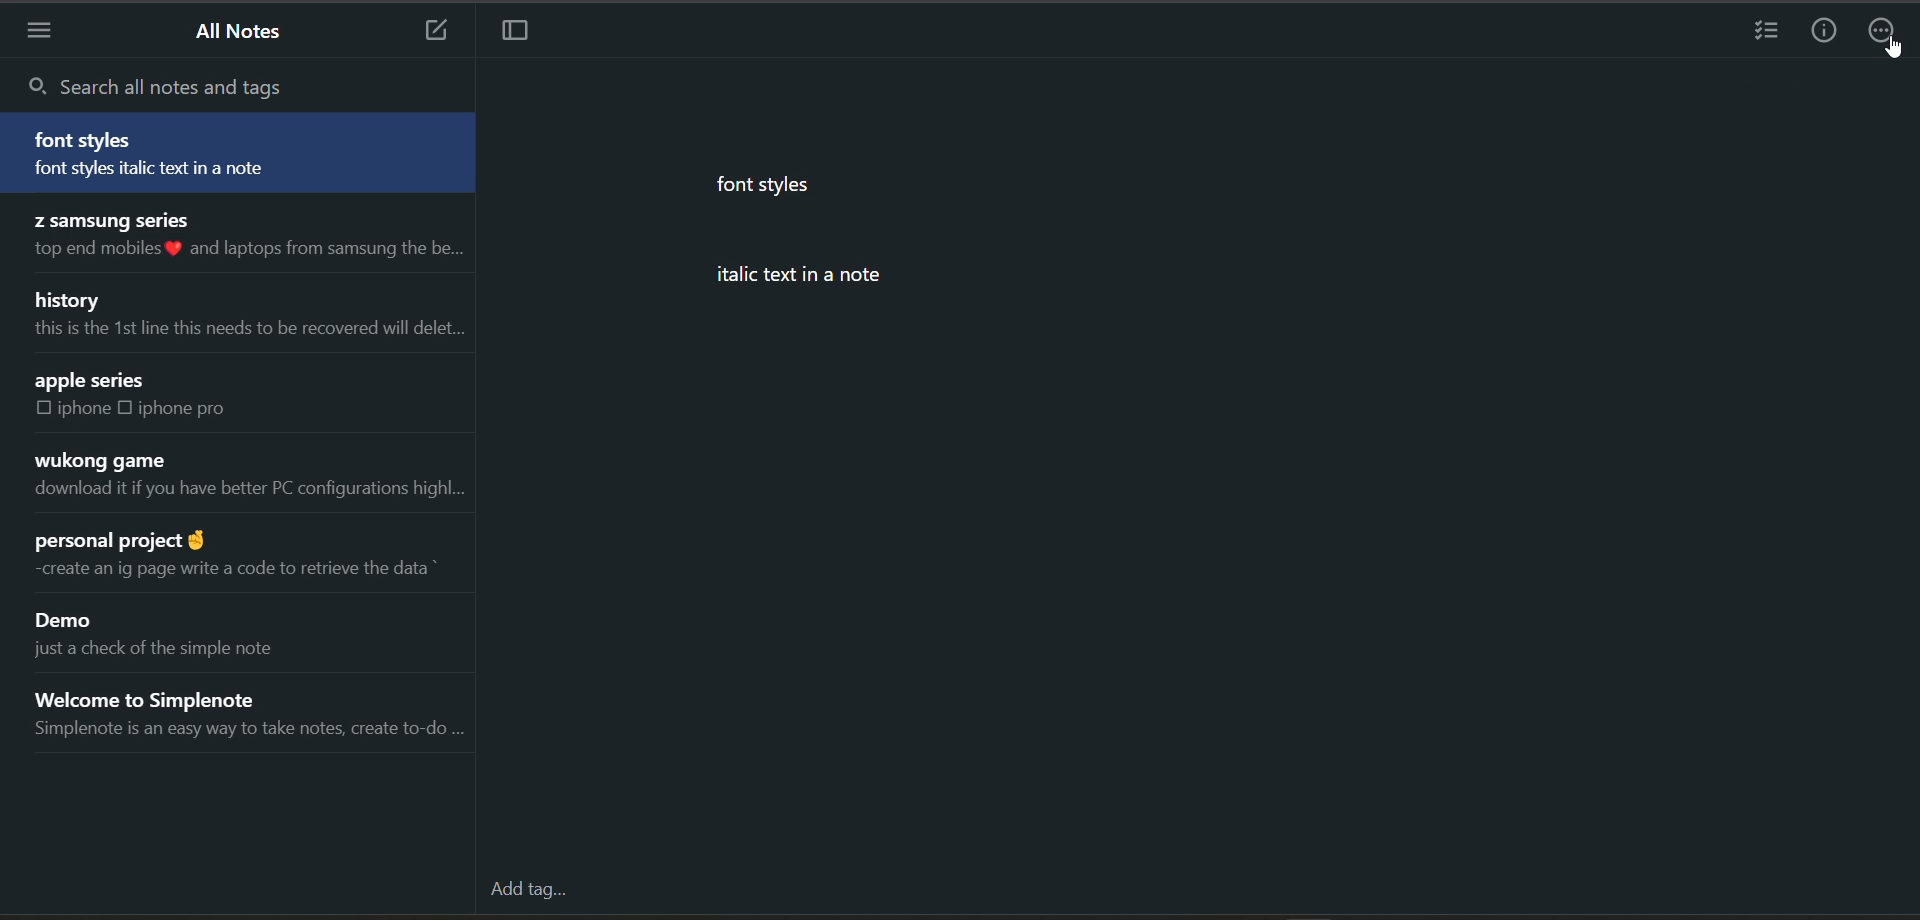 The width and height of the screenshot is (1920, 920). What do you see at coordinates (239, 152) in the screenshot?
I see `note title and preview` at bounding box center [239, 152].